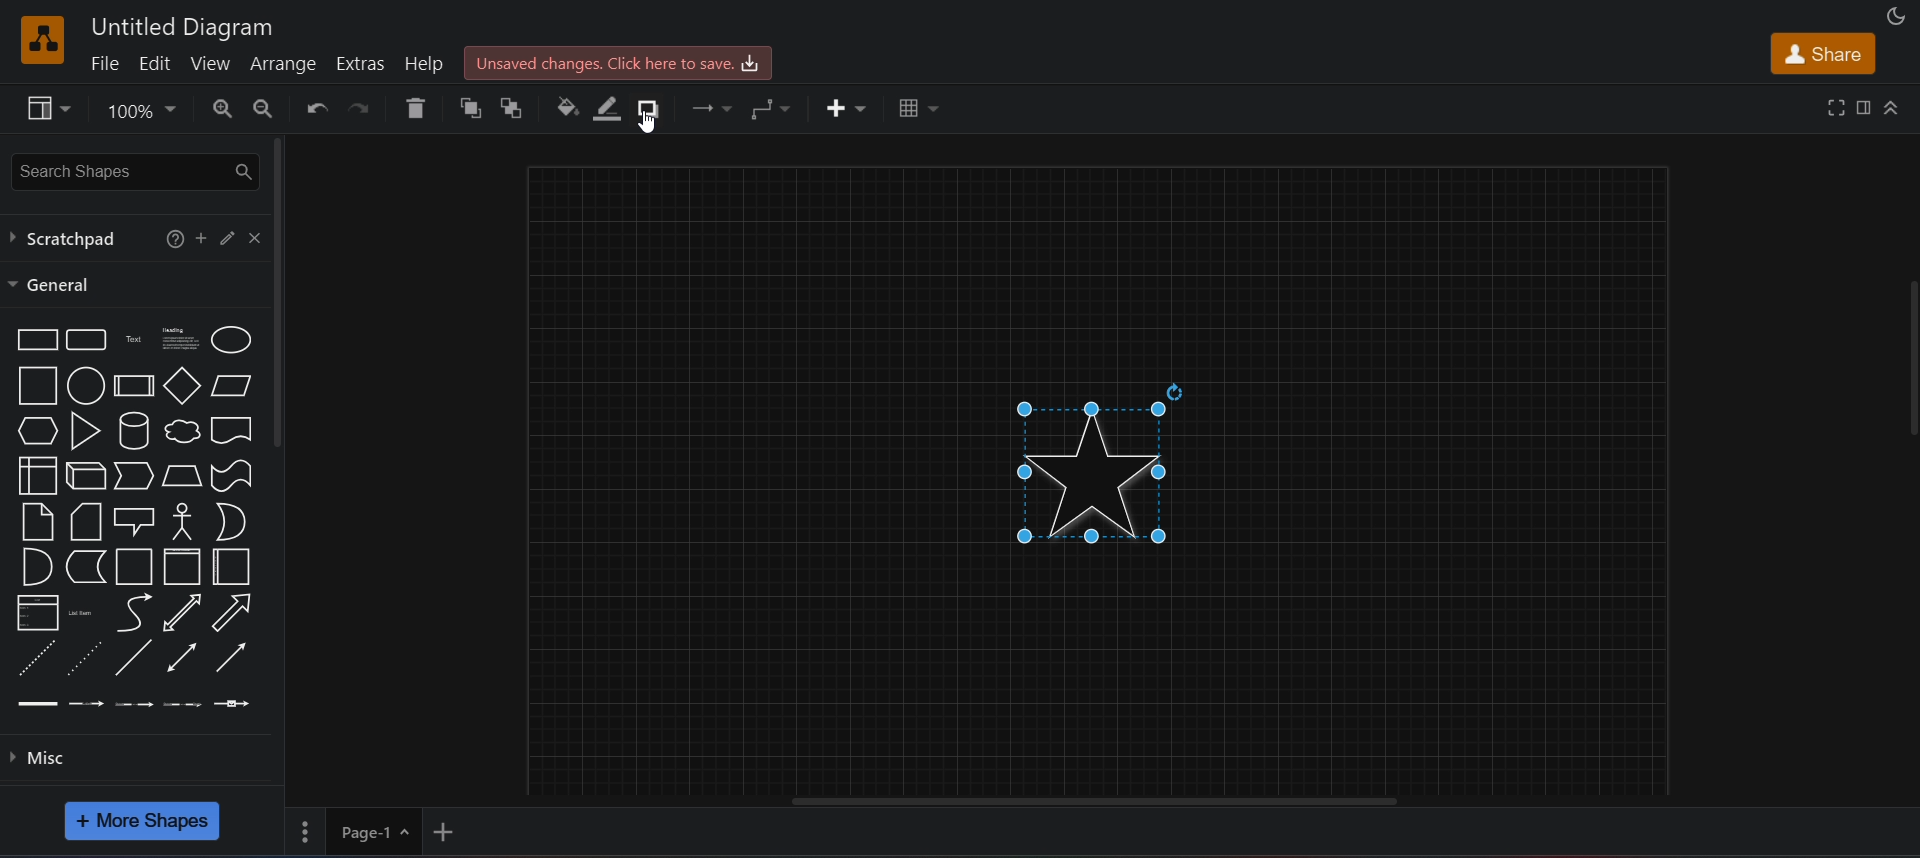 The width and height of the screenshot is (1920, 858). What do you see at coordinates (44, 108) in the screenshot?
I see `view` at bounding box center [44, 108].